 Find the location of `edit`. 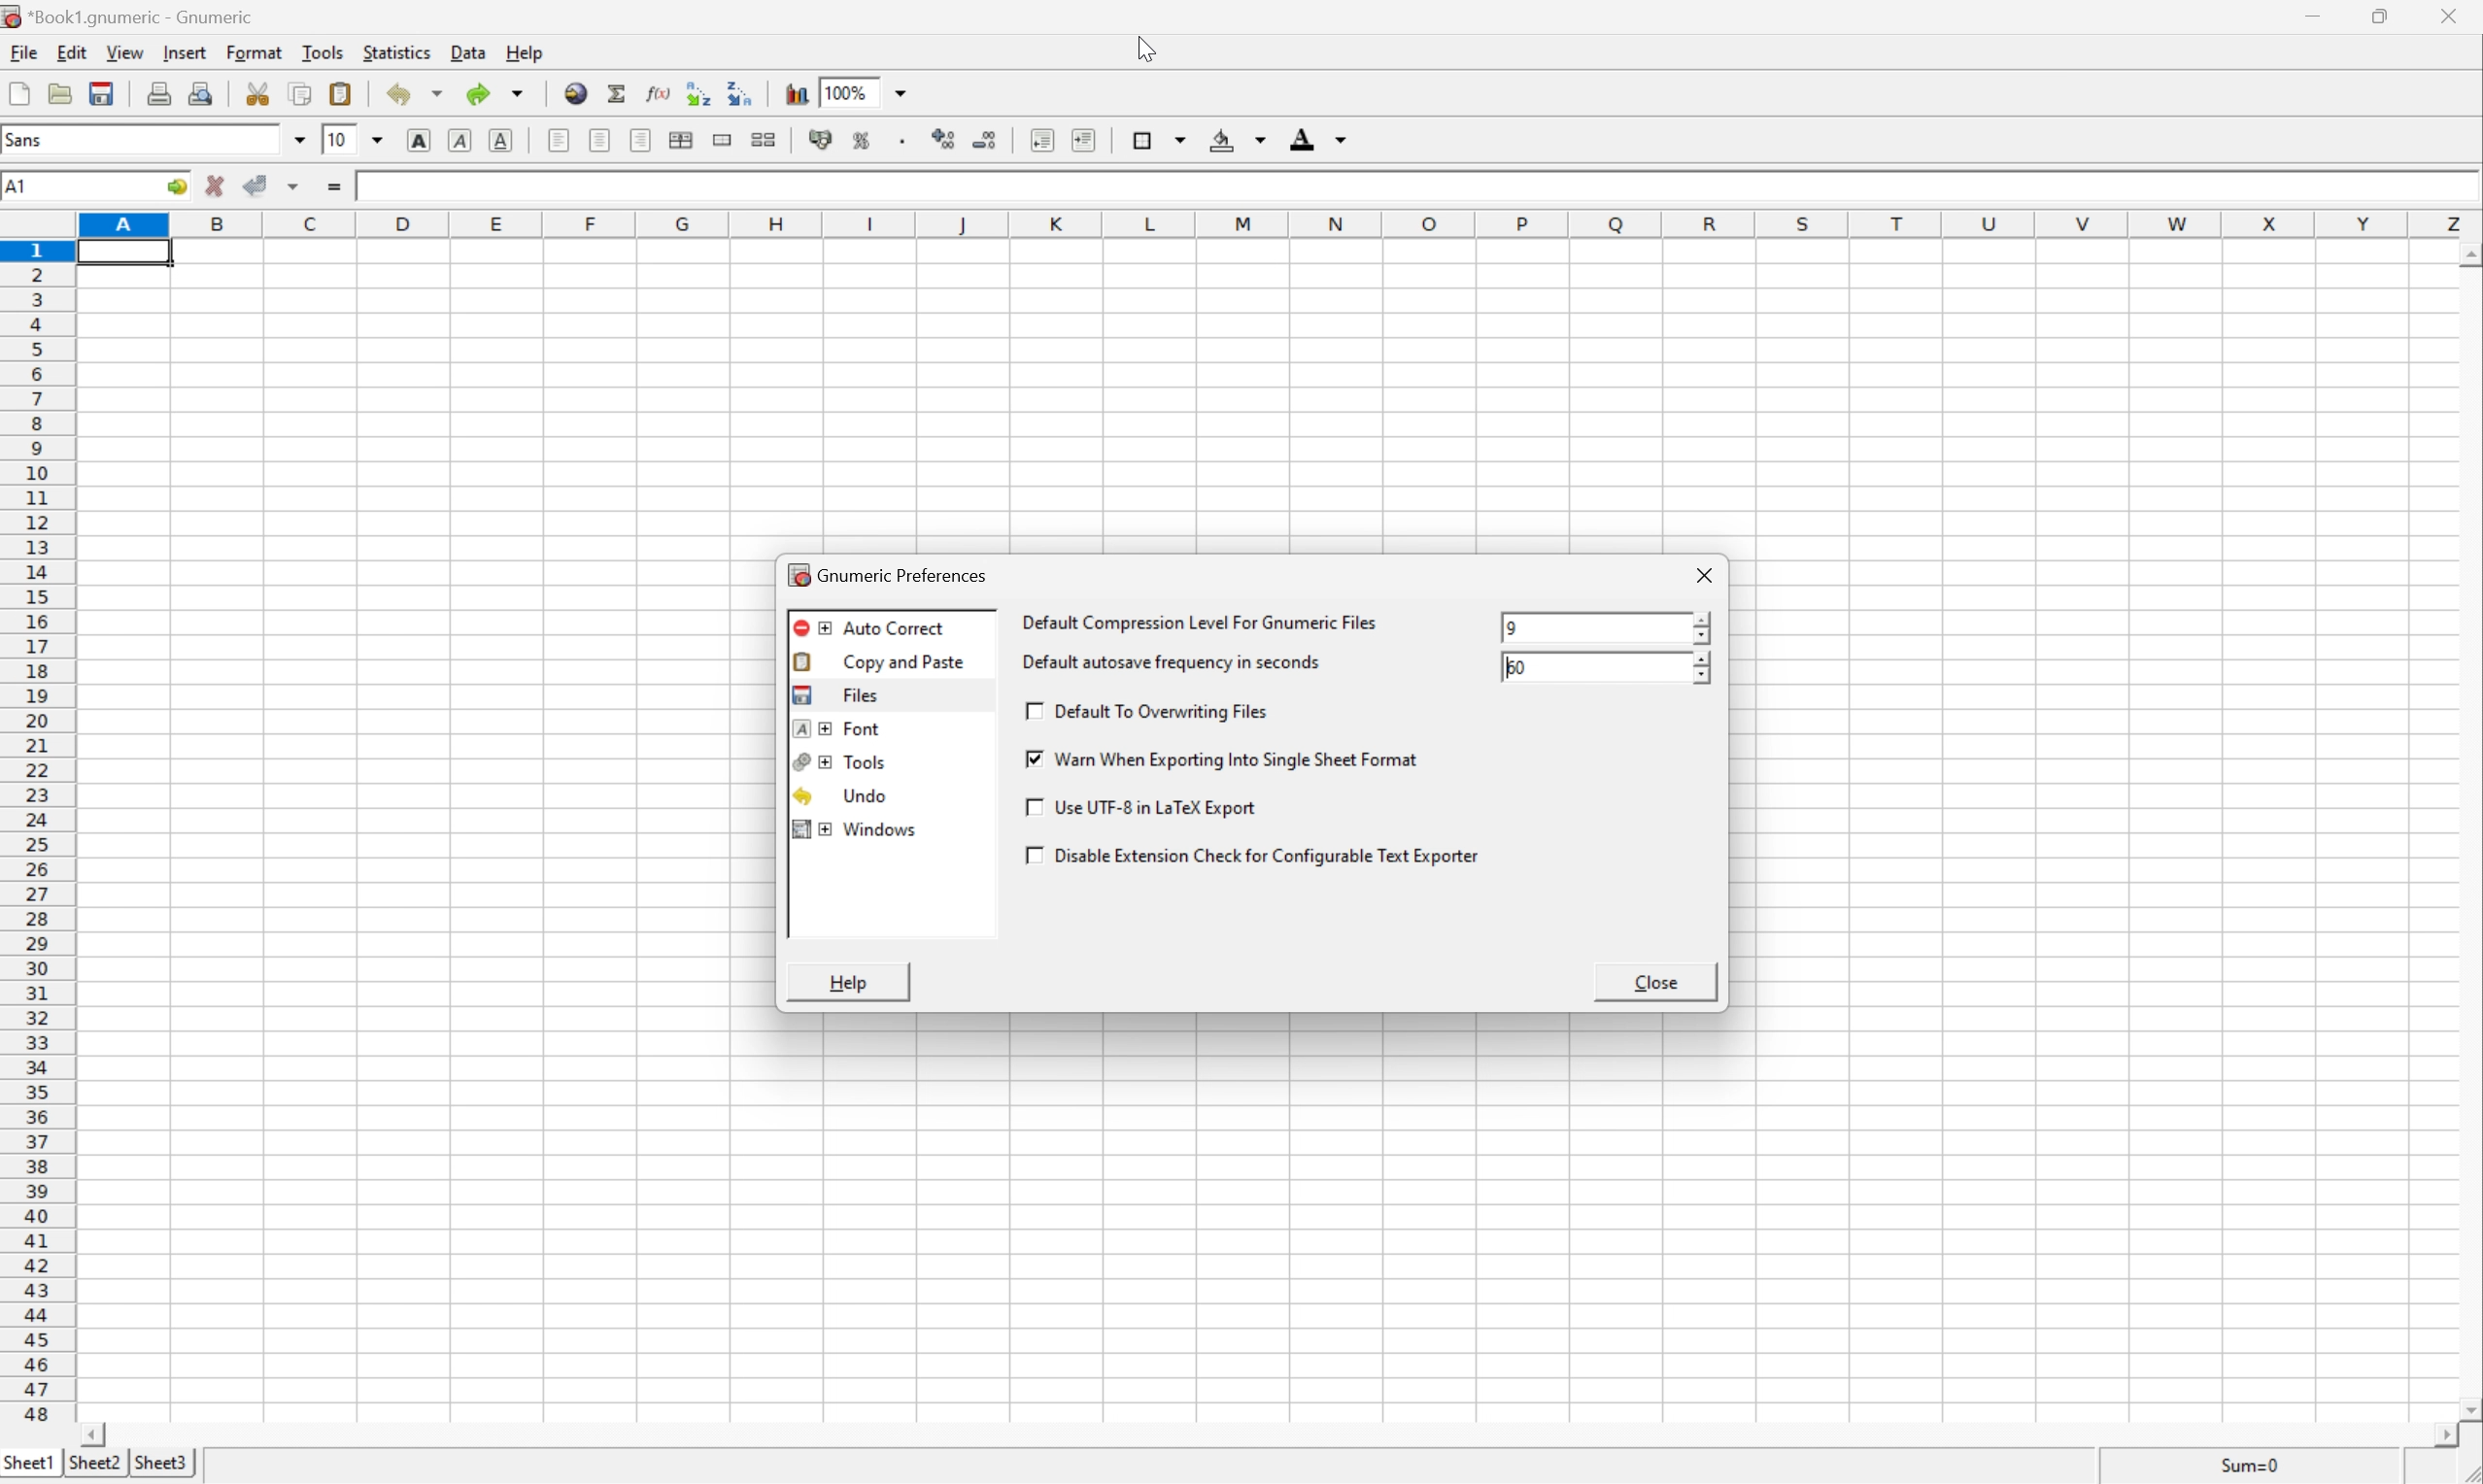

edit is located at coordinates (70, 53).